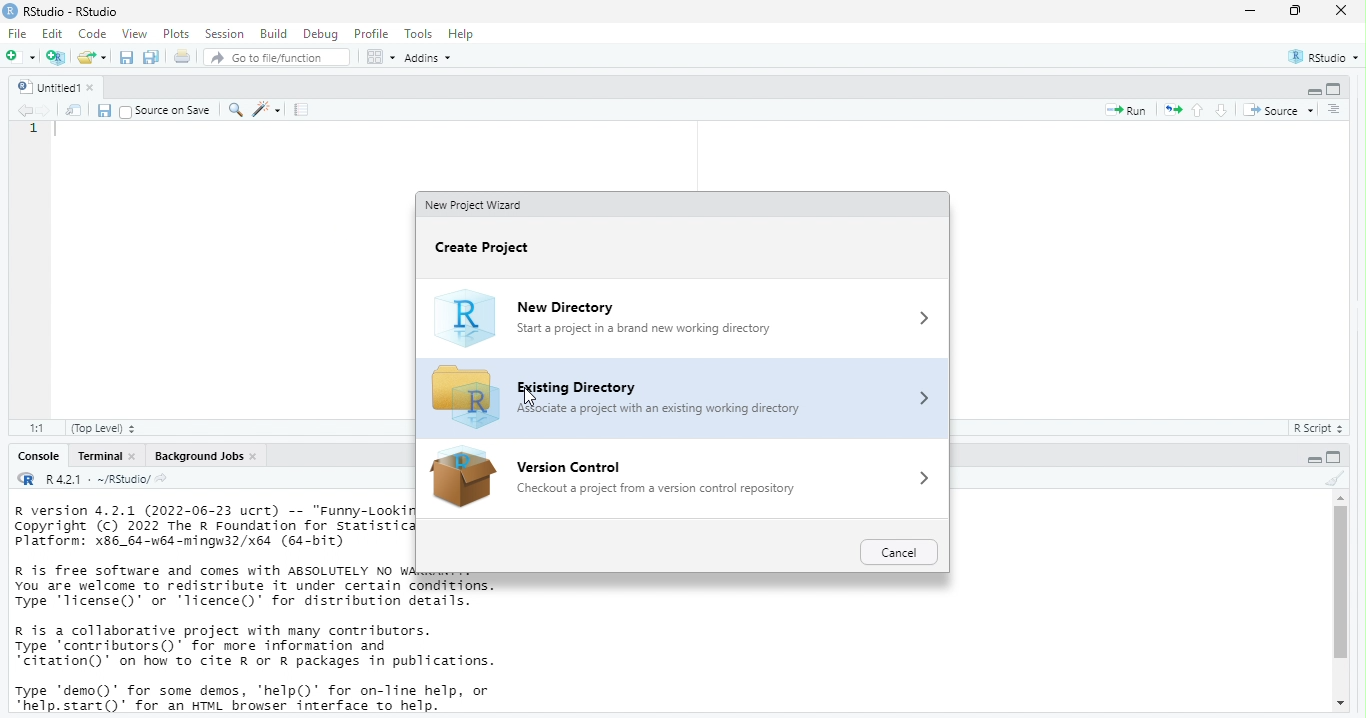  What do you see at coordinates (913, 480) in the screenshot?
I see `more options icons` at bounding box center [913, 480].